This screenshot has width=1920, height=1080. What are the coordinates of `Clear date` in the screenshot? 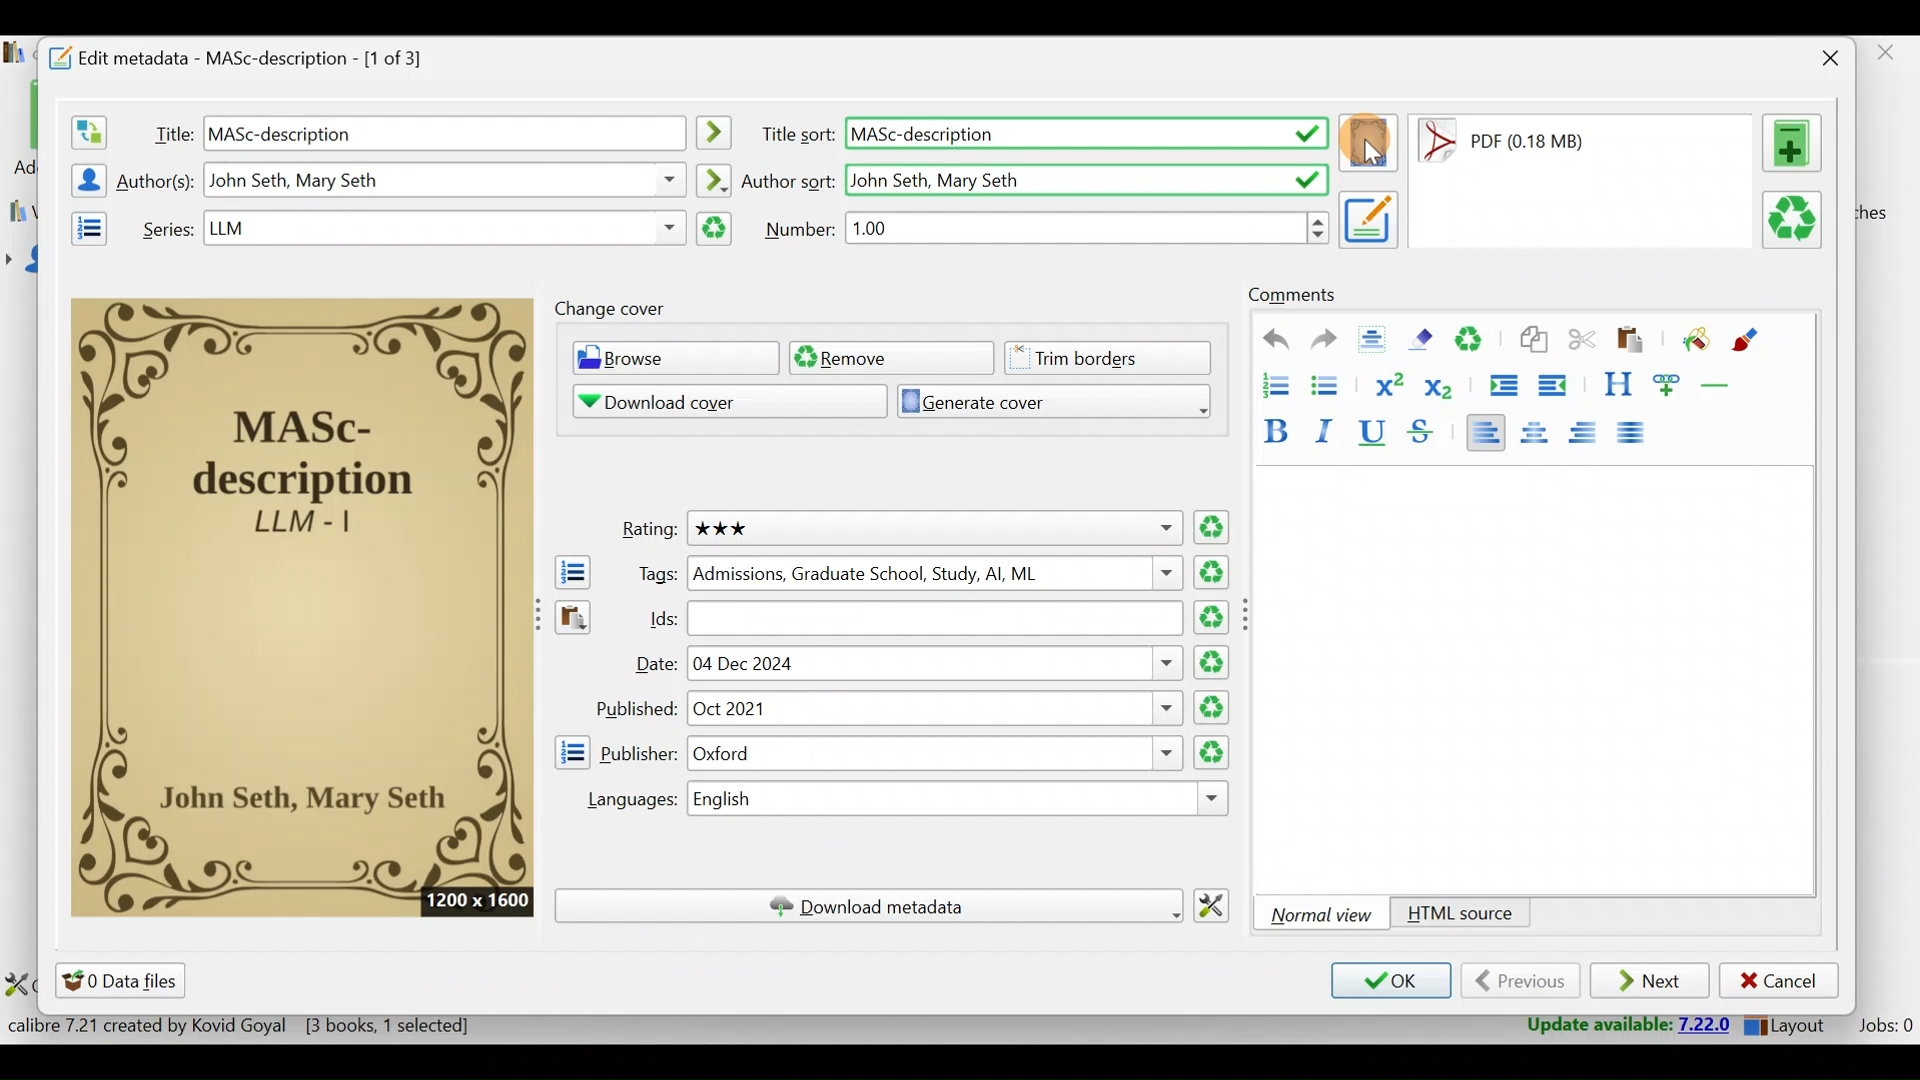 It's located at (1214, 660).